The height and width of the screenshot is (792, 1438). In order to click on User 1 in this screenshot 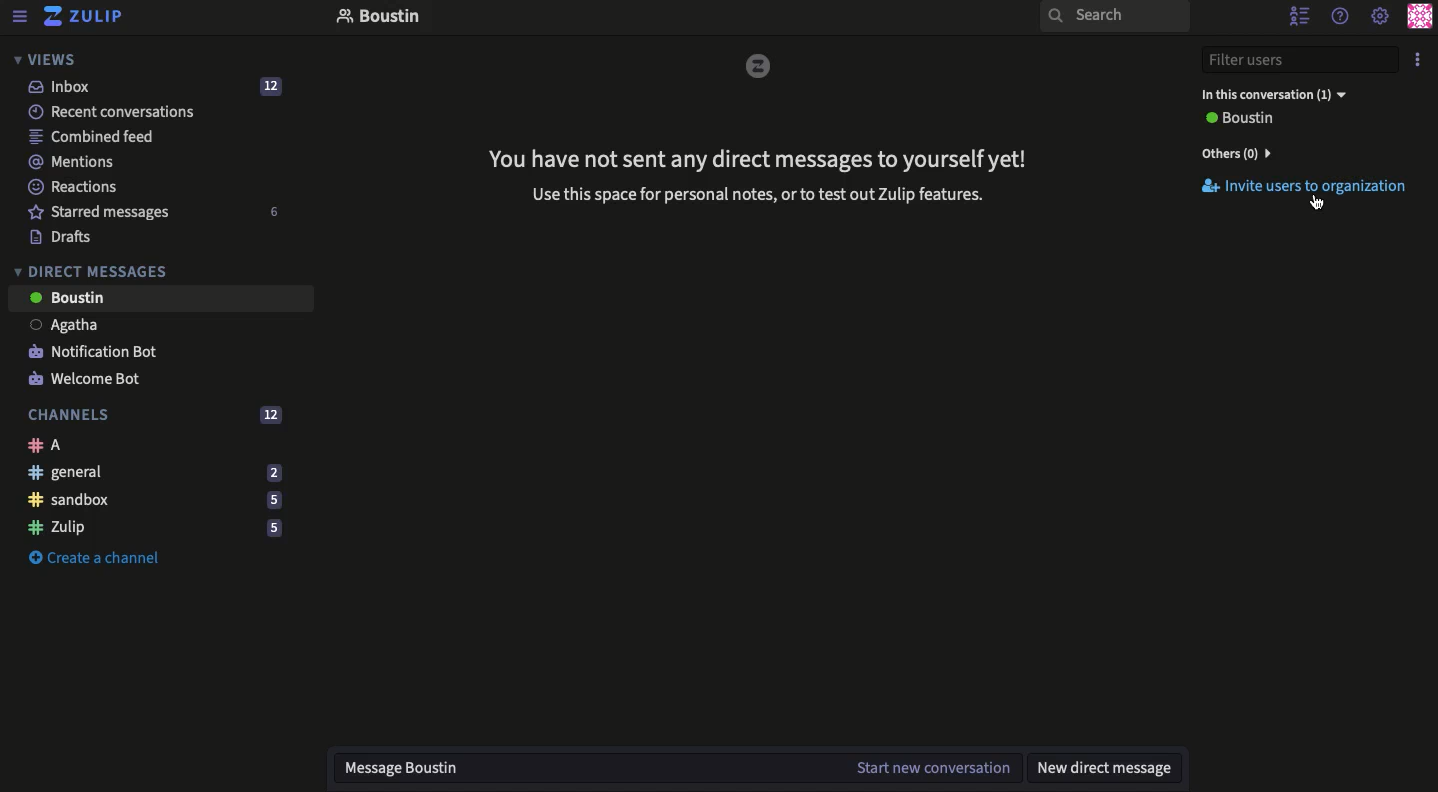, I will do `click(53, 327)`.